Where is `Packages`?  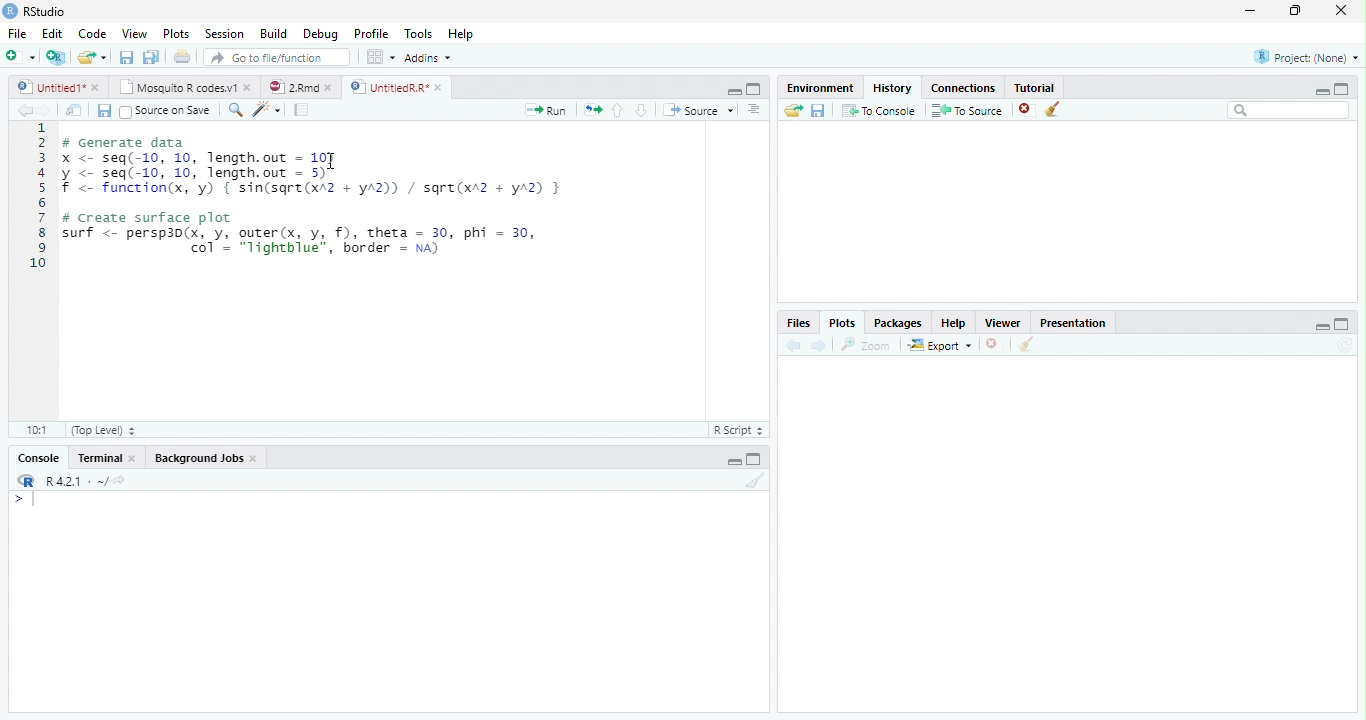
Packages is located at coordinates (898, 322).